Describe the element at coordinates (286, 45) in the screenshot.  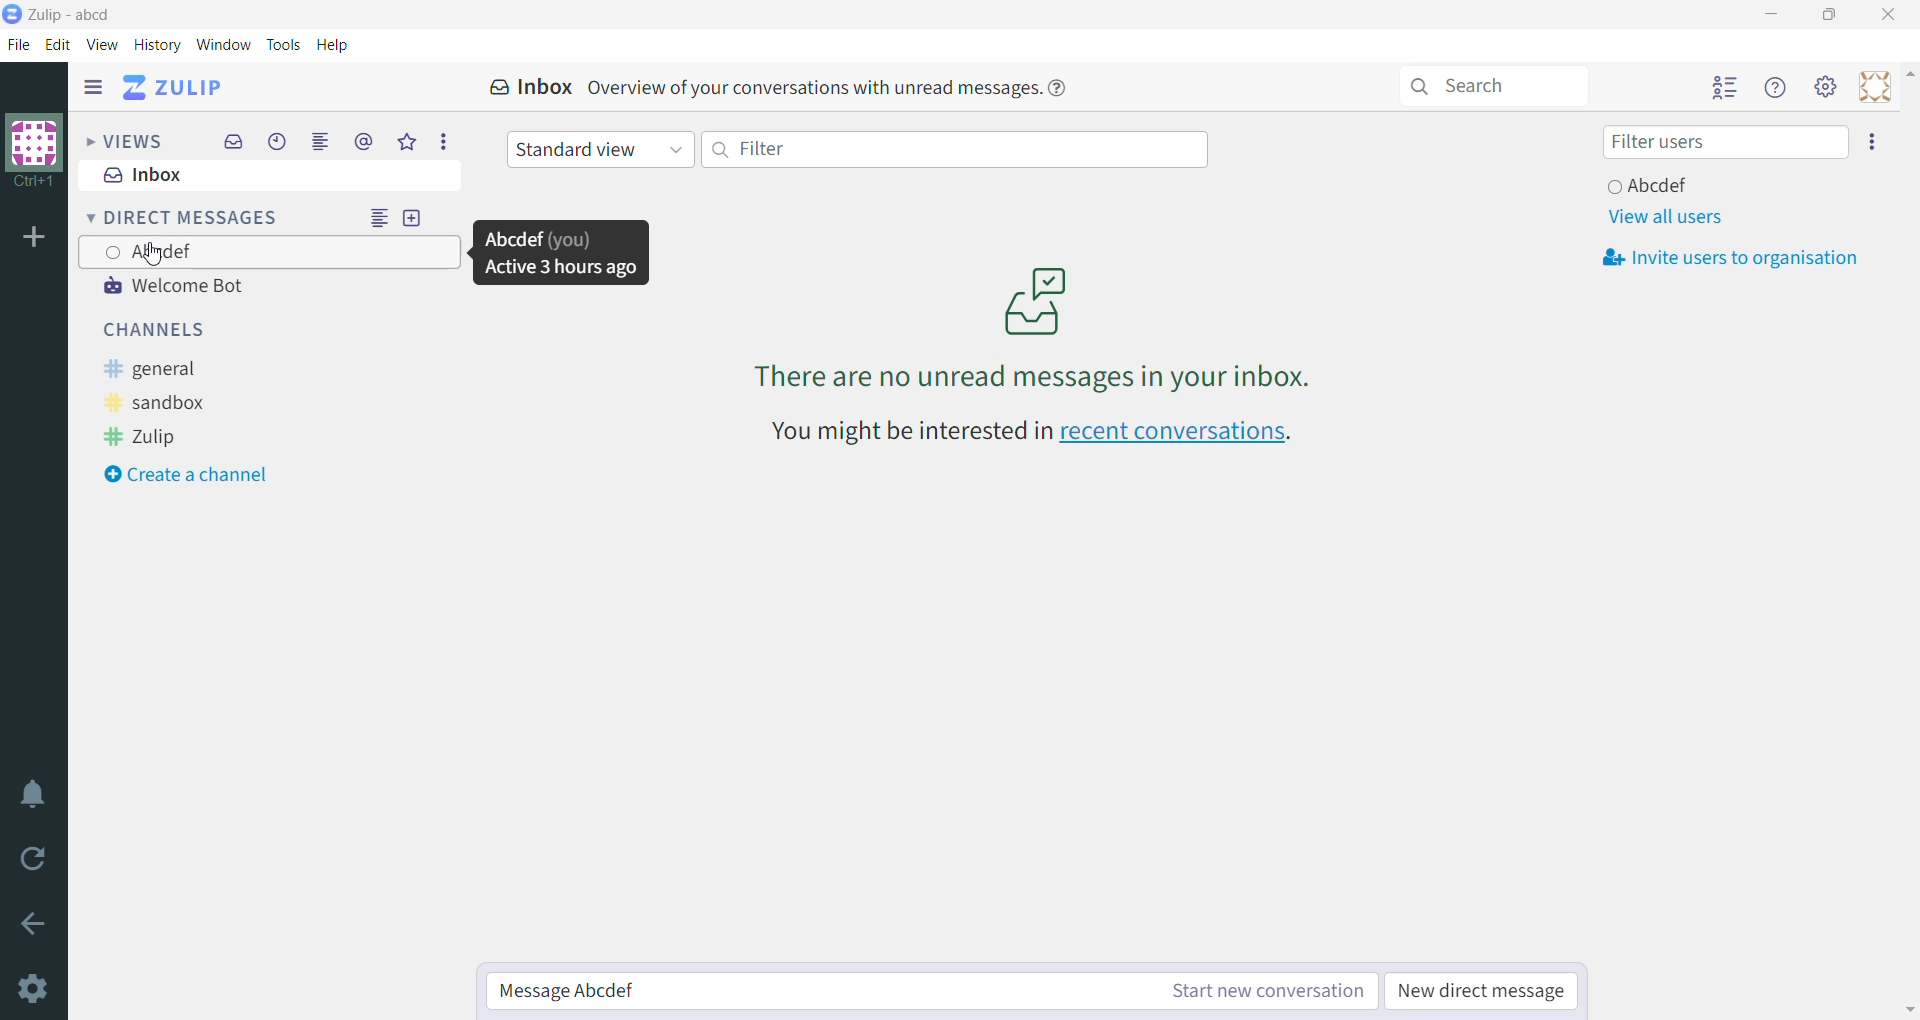
I see `Tools` at that location.